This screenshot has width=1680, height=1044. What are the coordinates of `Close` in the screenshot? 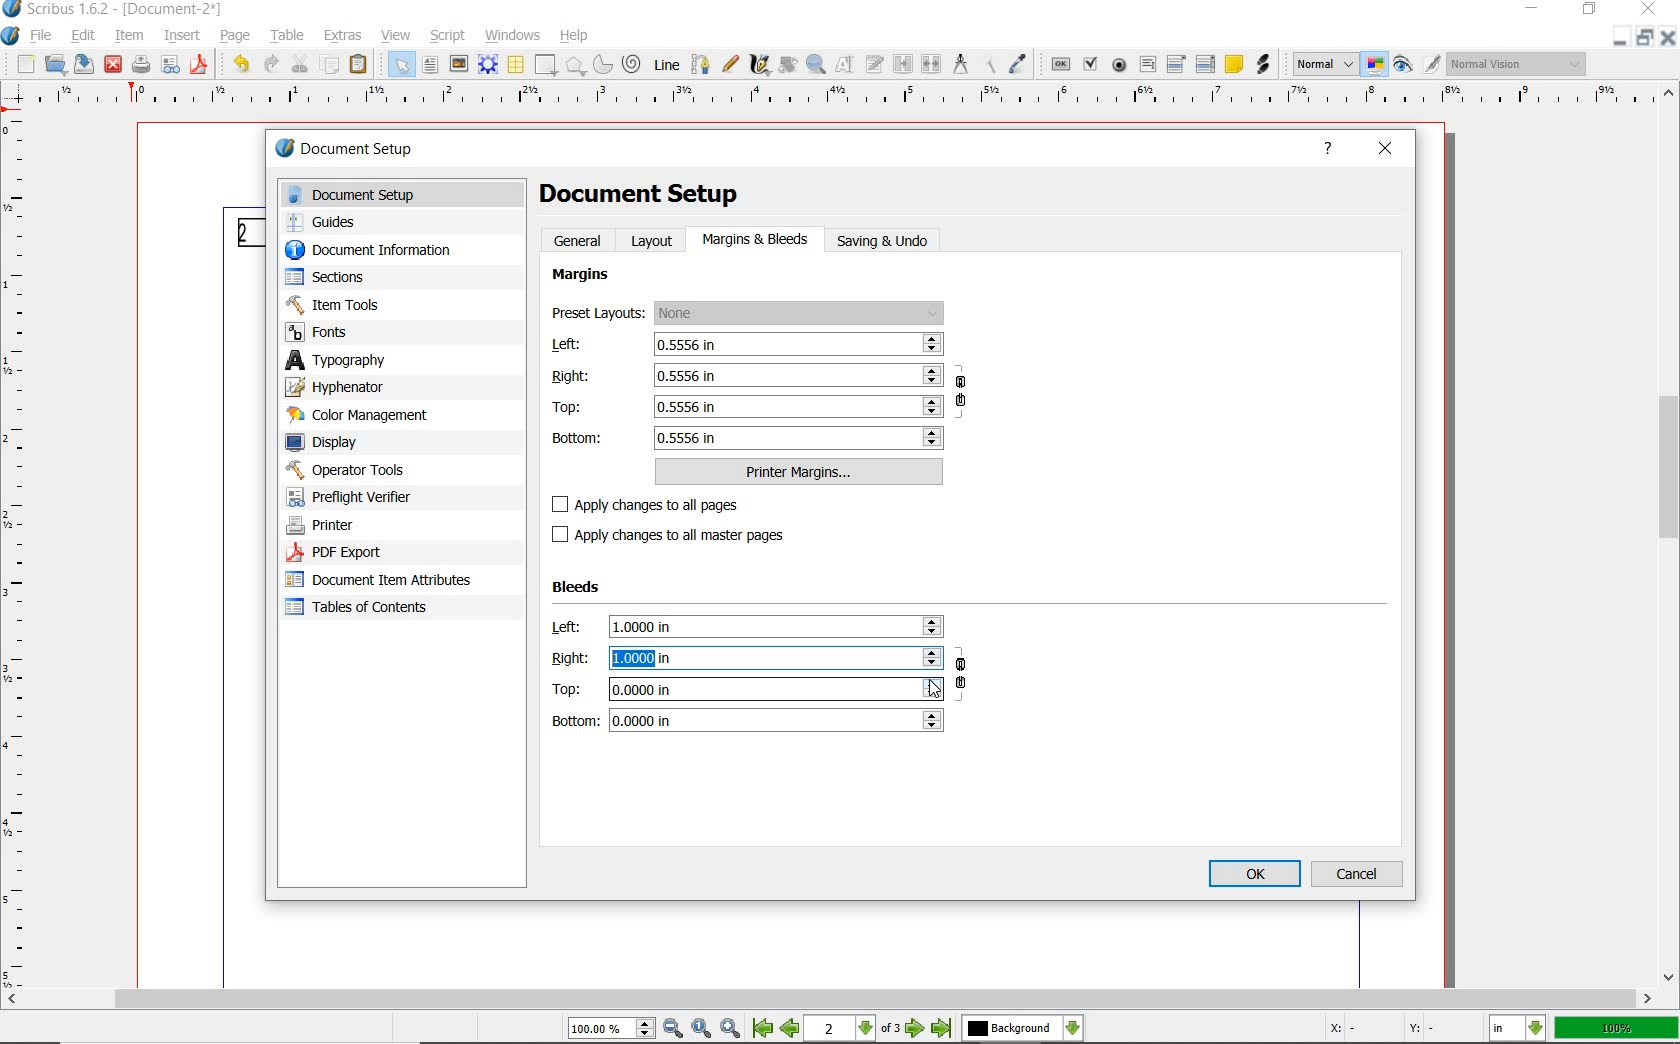 It's located at (1670, 41).